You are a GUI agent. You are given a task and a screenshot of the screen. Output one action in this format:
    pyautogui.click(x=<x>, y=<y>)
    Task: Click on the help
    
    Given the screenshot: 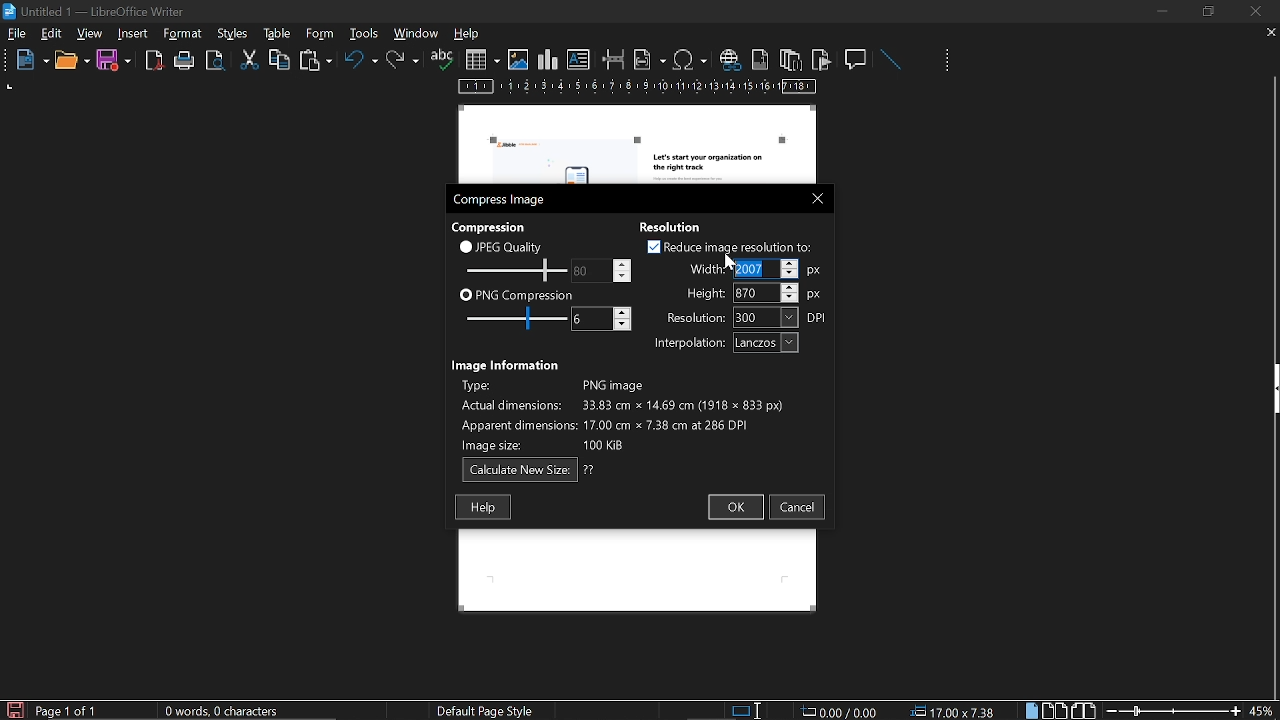 What is the action you would take?
    pyautogui.click(x=483, y=507)
    